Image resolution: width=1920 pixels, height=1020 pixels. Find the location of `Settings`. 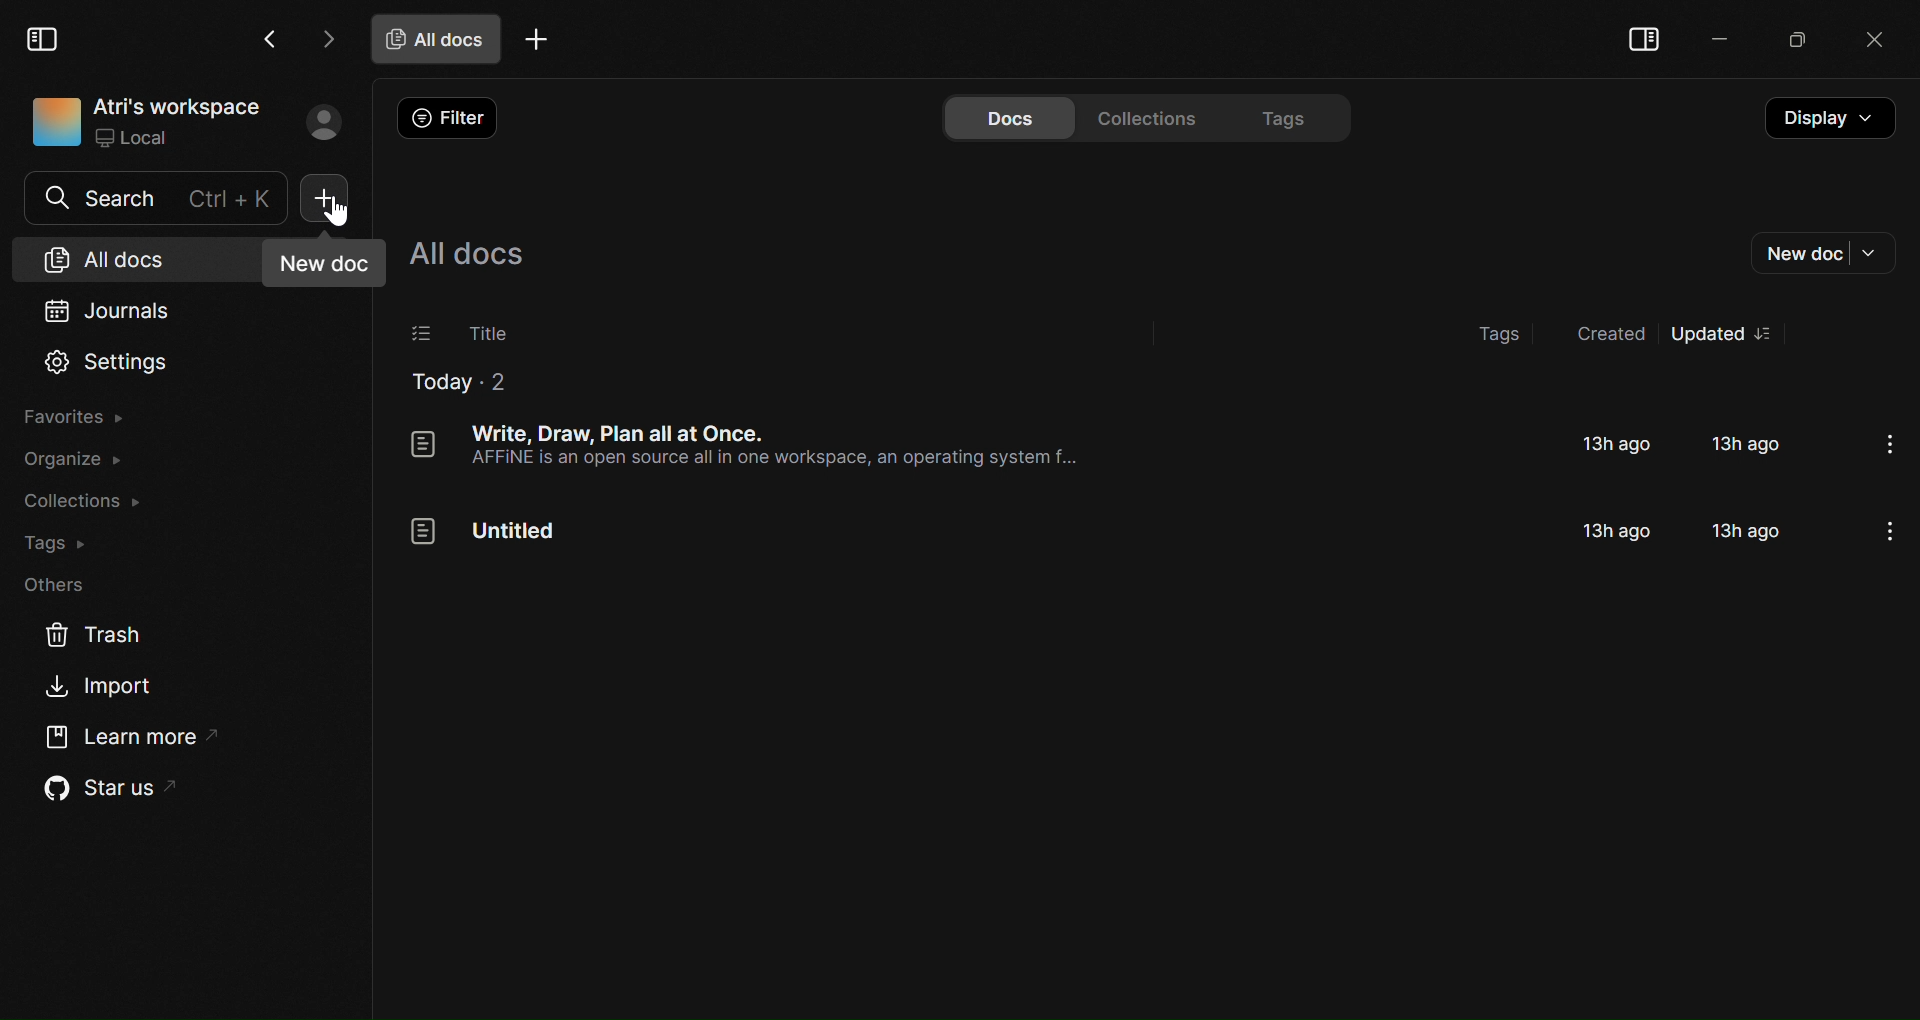

Settings is located at coordinates (109, 362).